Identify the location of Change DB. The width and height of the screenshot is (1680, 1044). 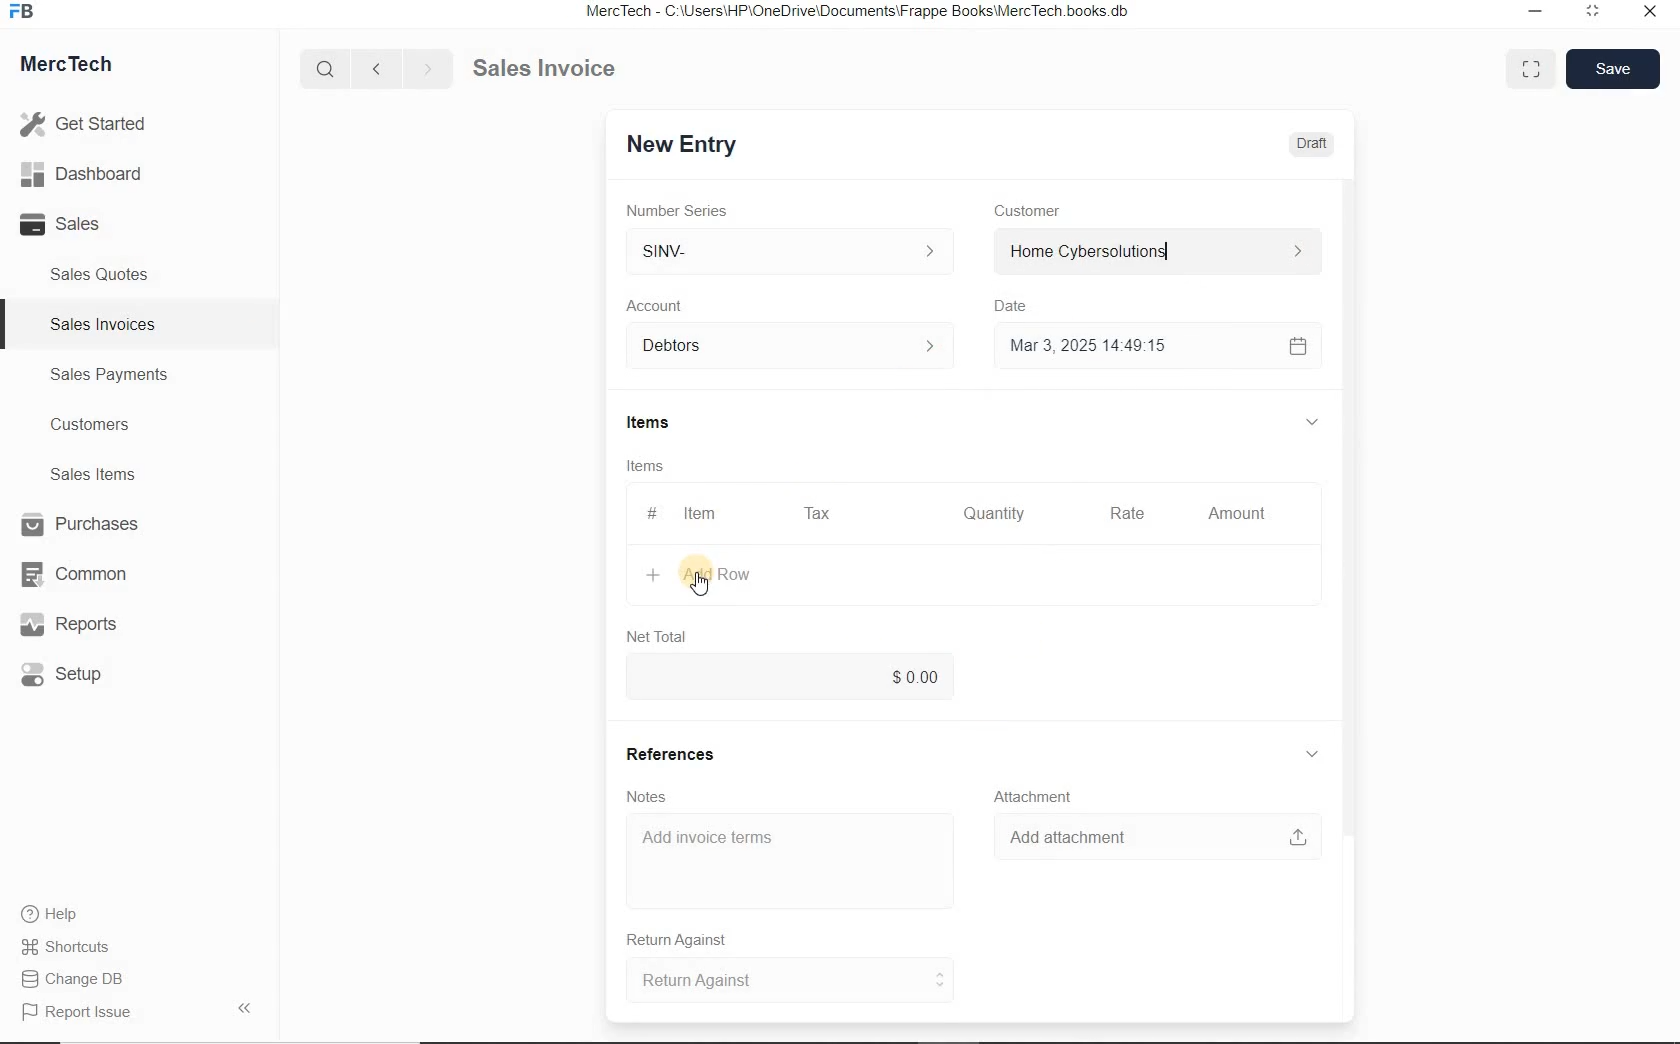
(75, 979).